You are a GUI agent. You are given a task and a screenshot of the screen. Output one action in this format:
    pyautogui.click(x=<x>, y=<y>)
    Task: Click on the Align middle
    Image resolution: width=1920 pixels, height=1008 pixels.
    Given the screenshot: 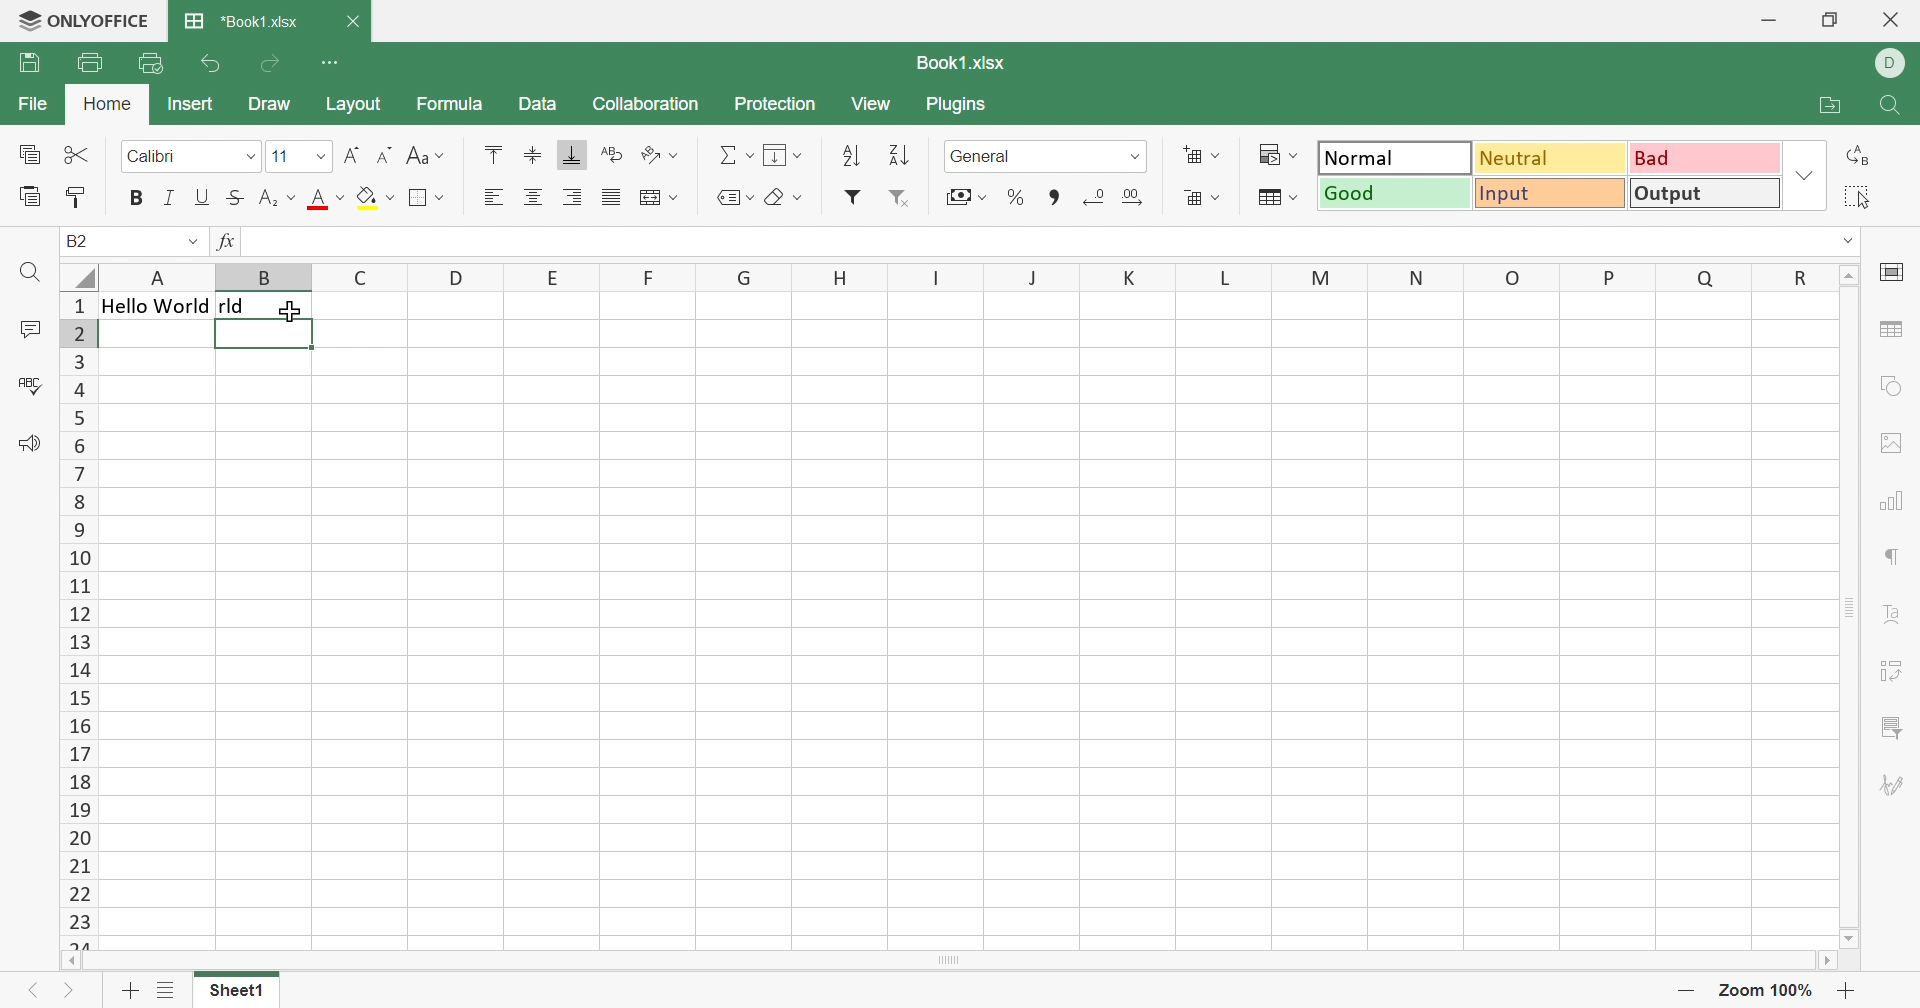 What is the action you would take?
    pyautogui.click(x=533, y=153)
    